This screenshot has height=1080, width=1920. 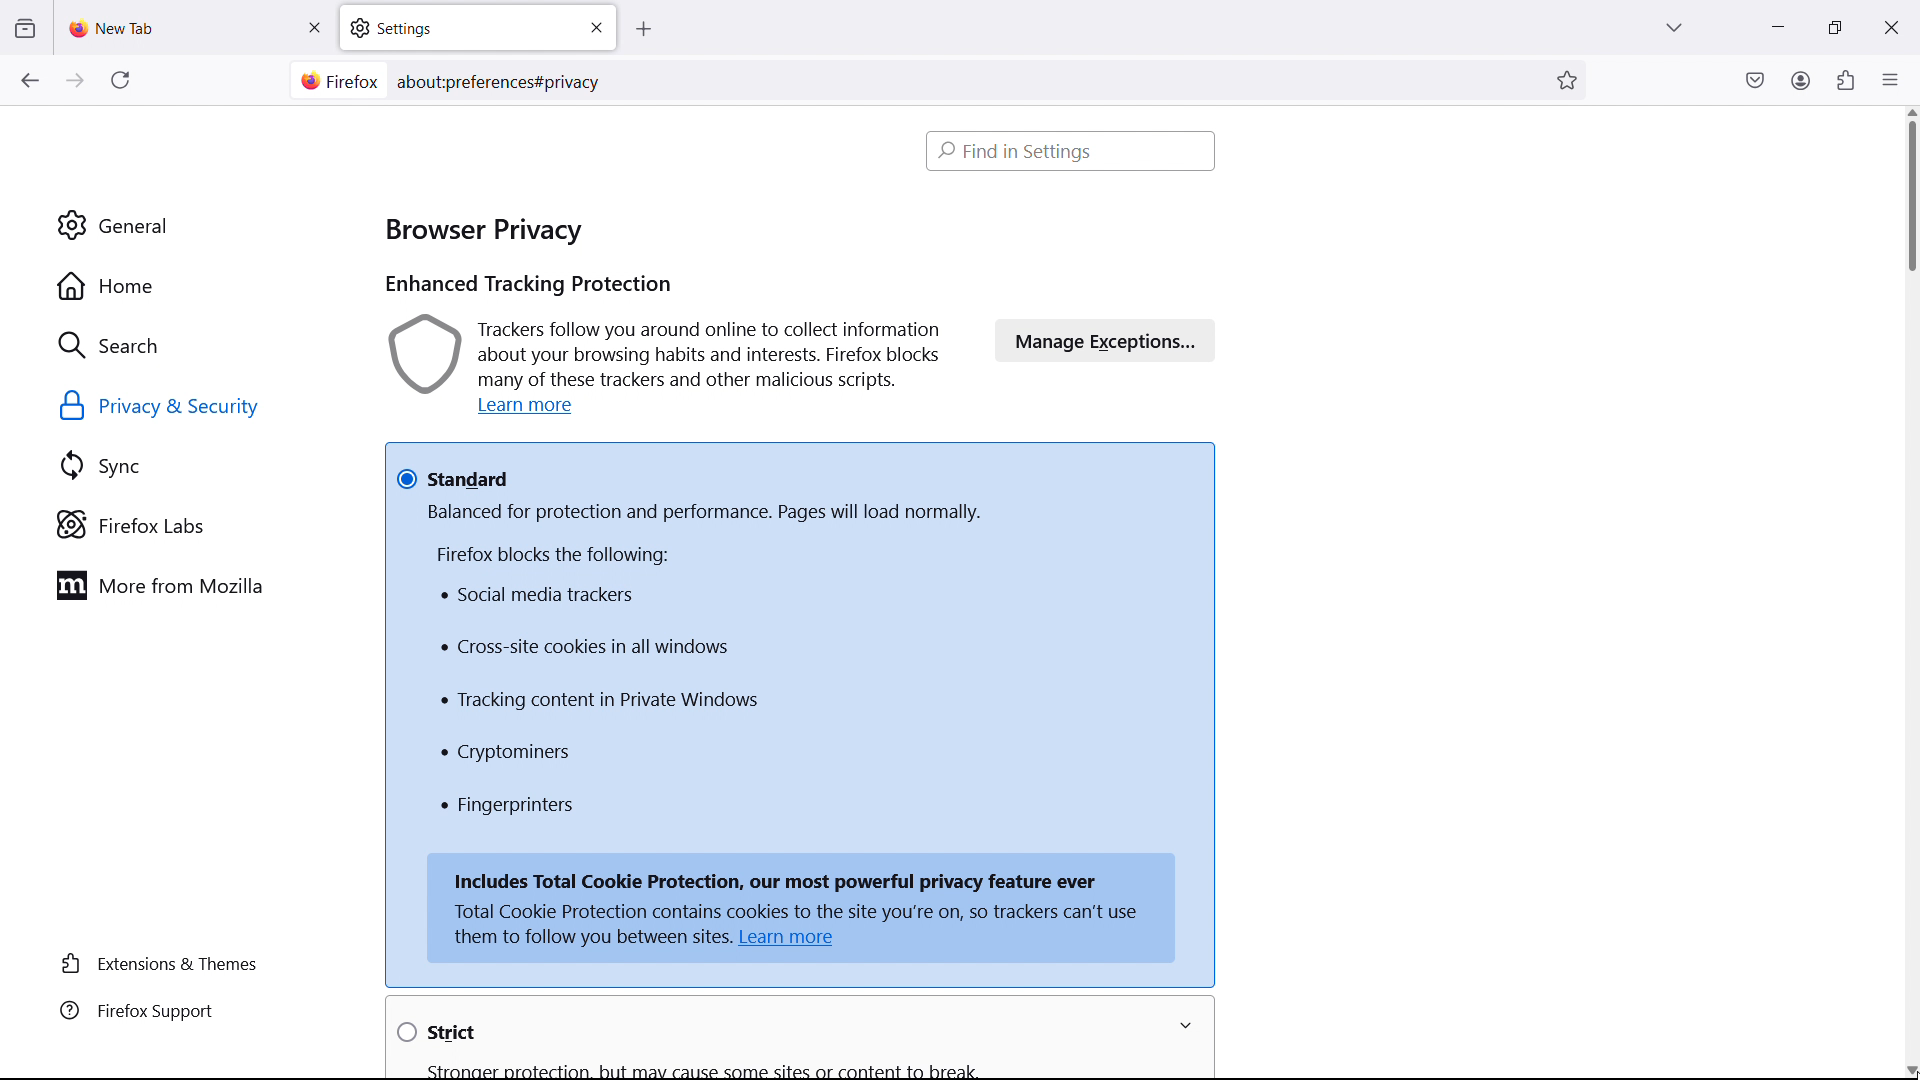 I want to click on go back one page, right click or pull down to show history, so click(x=29, y=80).